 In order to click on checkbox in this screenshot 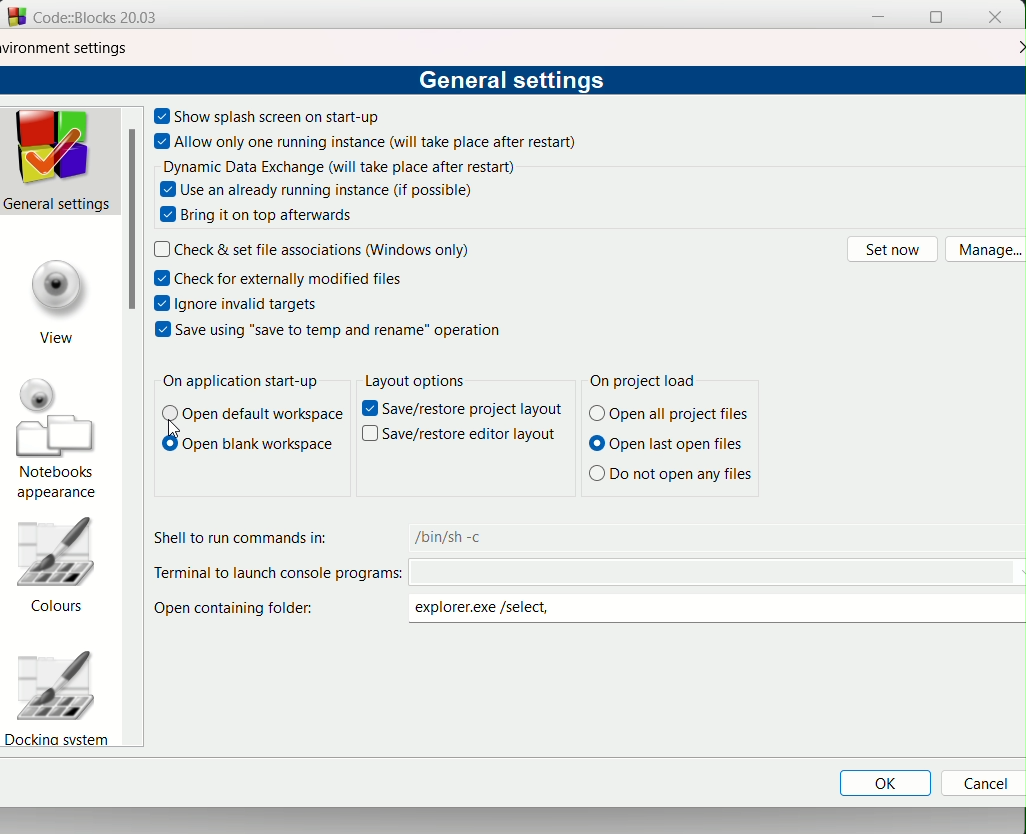, I will do `click(162, 279)`.